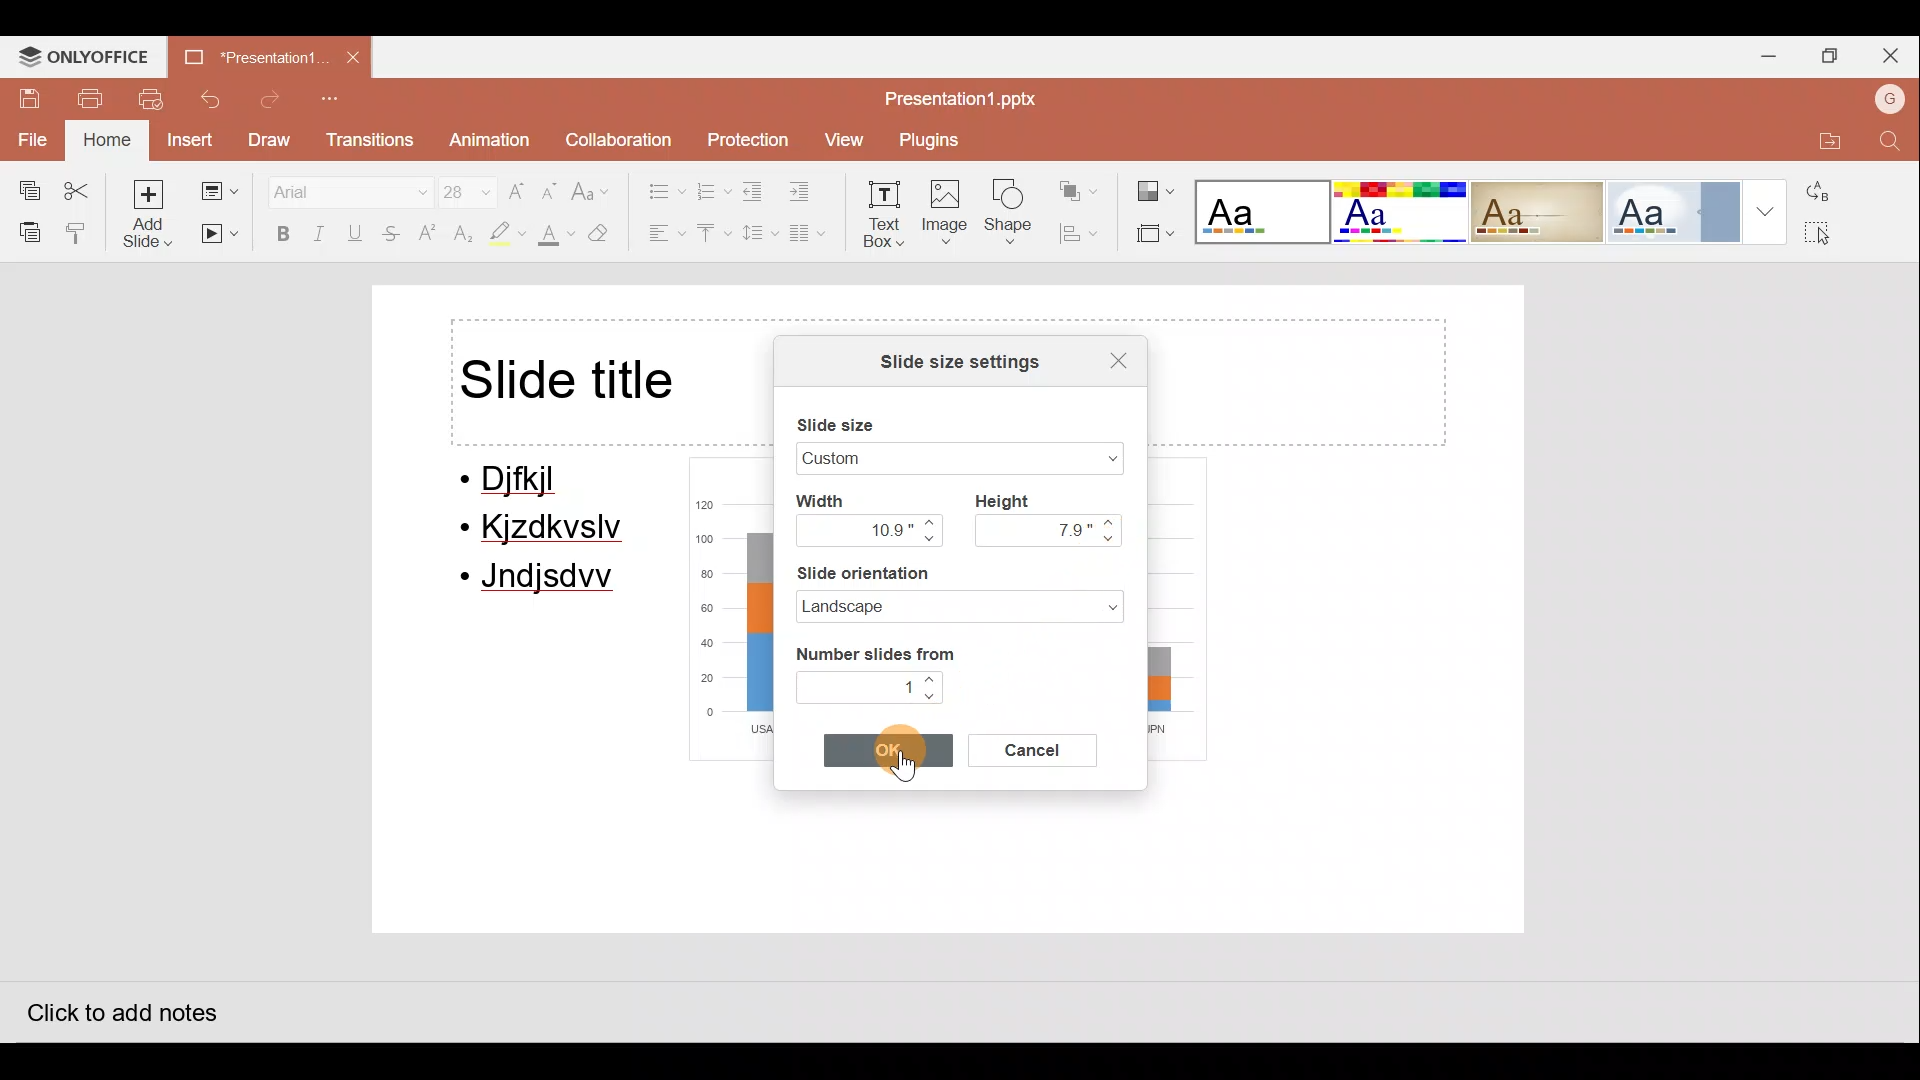 The height and width of the screenshot is (1080, 1920). Describe the element at coordinates (1890, 142) in the screenshot. I see `Find` at that location.